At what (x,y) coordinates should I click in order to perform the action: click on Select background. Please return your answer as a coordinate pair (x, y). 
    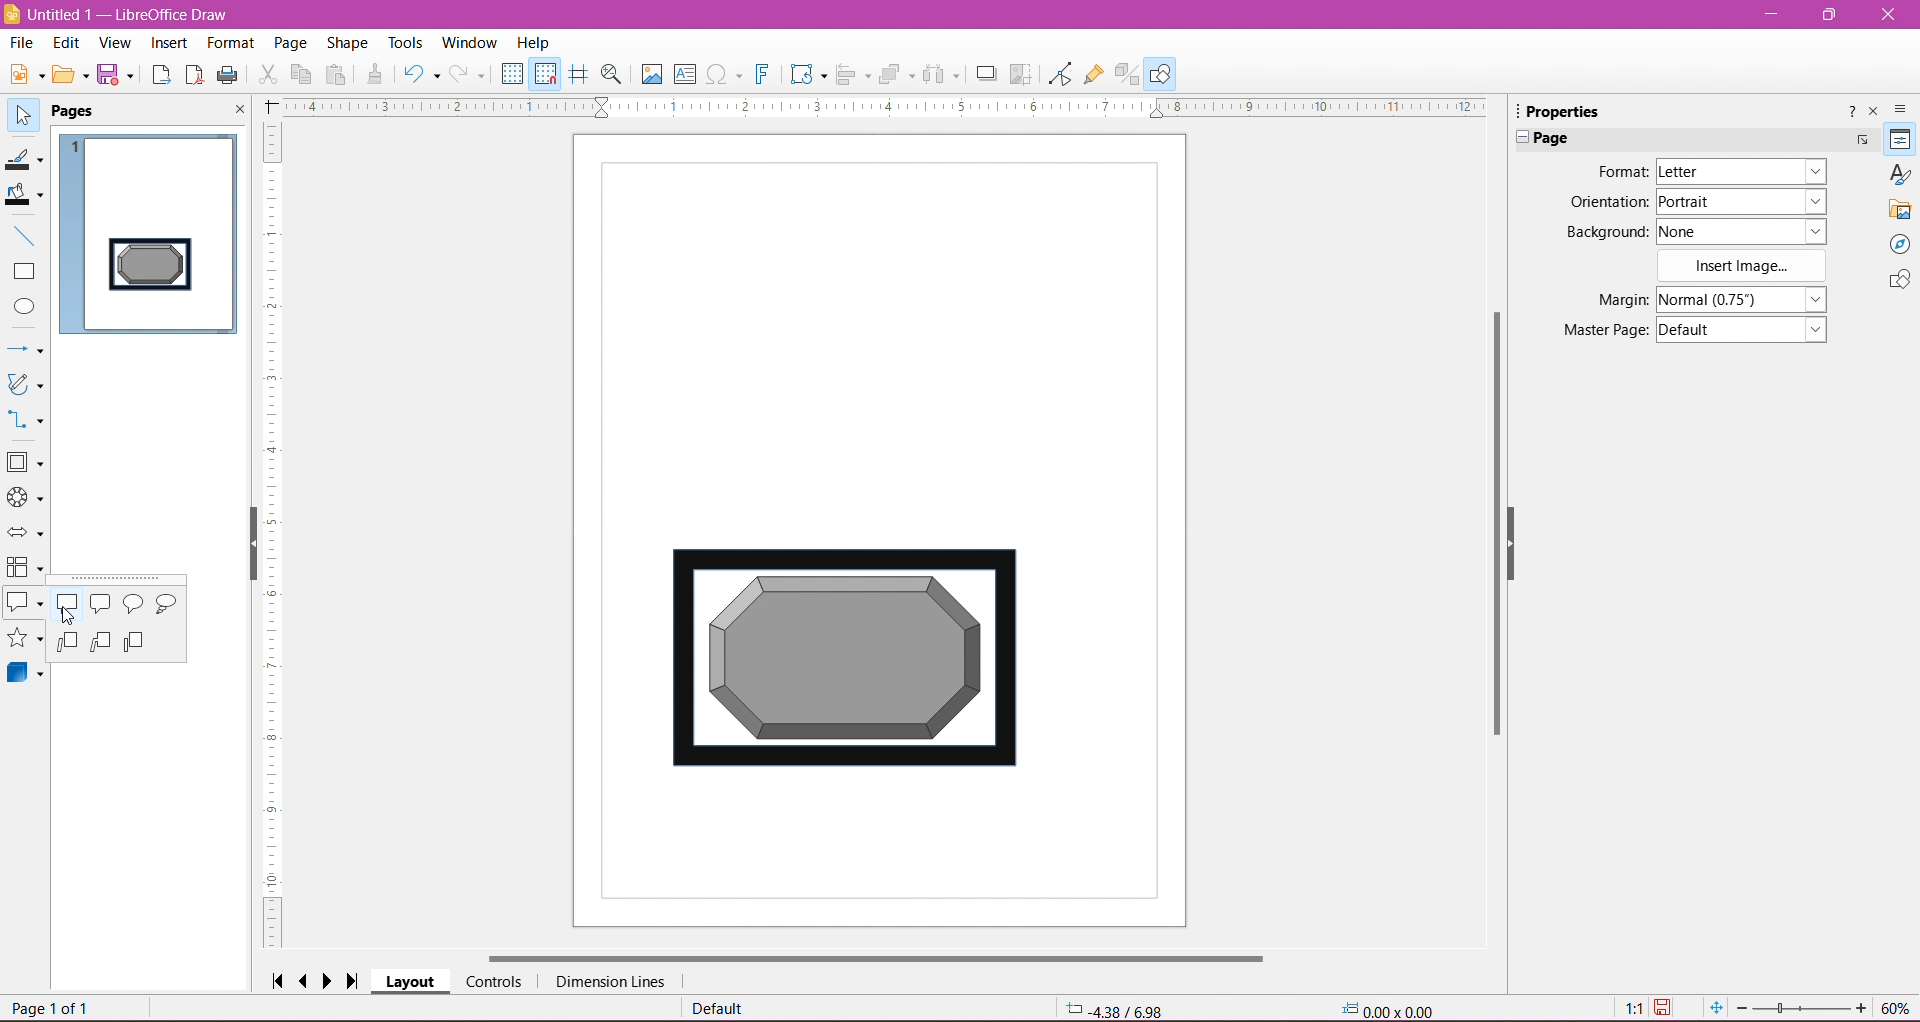
    Looking at the image, I should click on (1753, 231).